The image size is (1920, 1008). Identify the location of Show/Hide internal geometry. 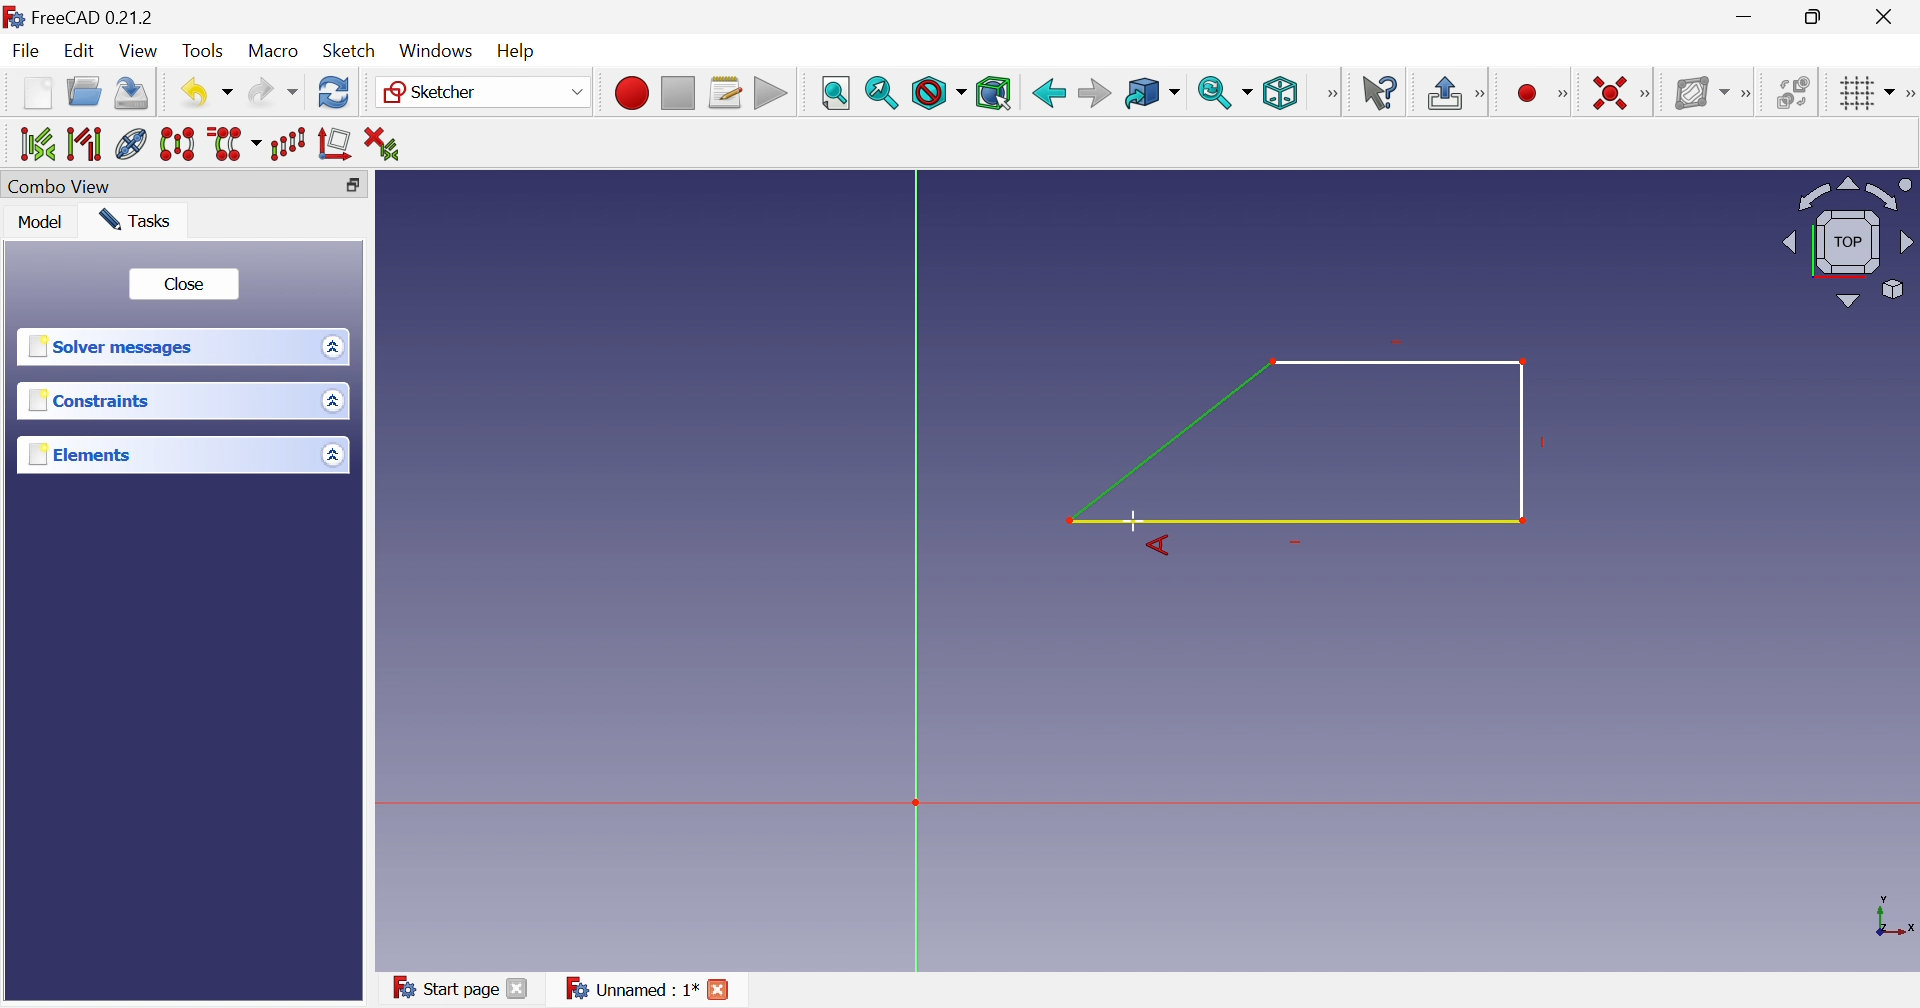
(130, 144).